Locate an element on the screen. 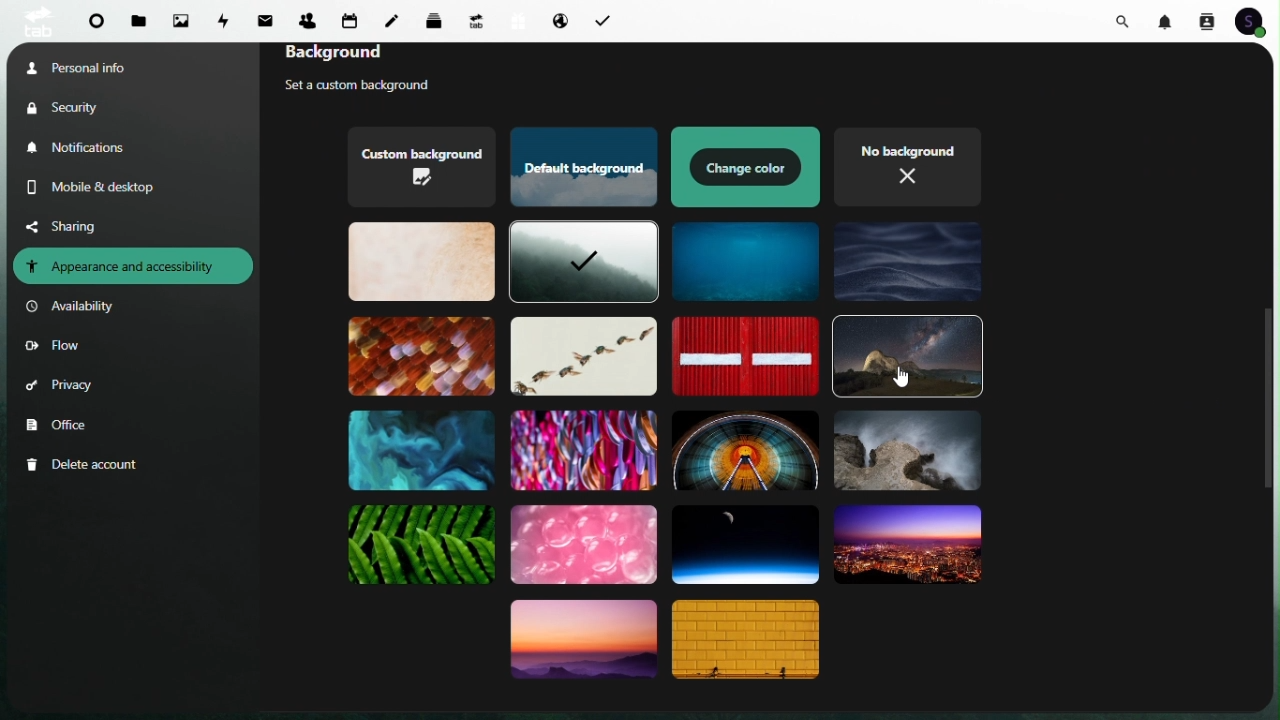 Image resolution: width=1280 pixels, height=720 pixels. Themes is located at coordinates (745, 448).